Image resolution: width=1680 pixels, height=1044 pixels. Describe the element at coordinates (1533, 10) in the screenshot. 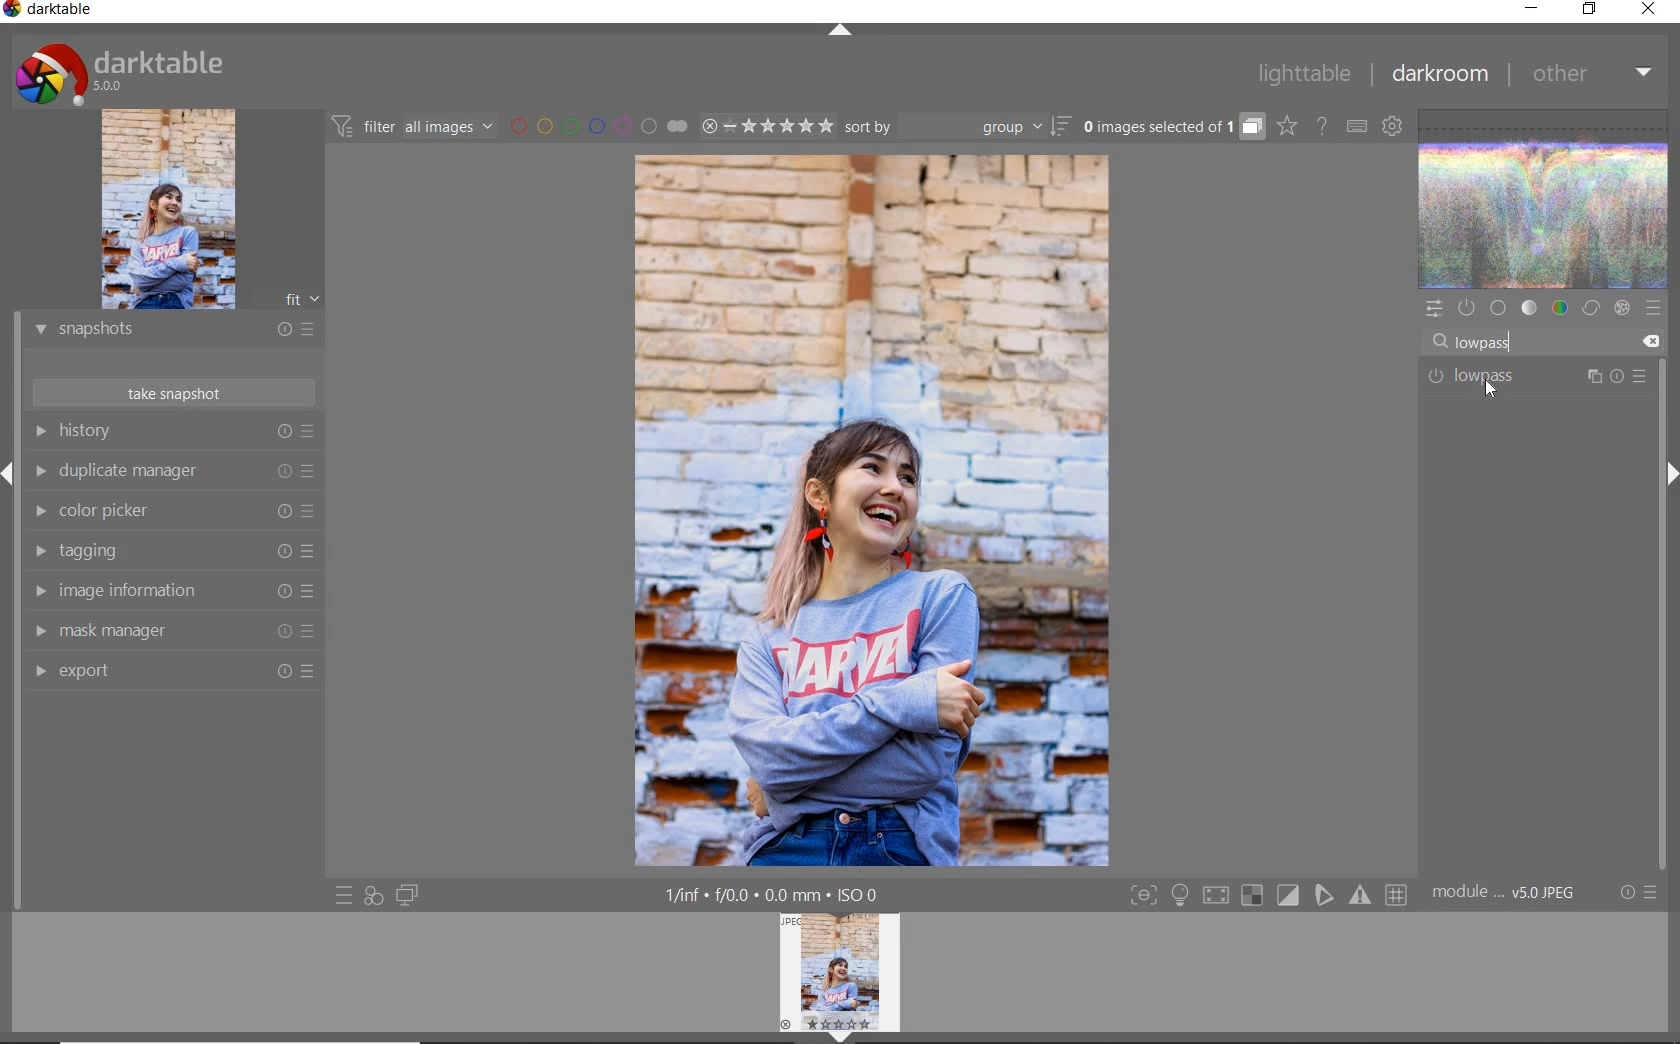

I see `minimize` at that location.